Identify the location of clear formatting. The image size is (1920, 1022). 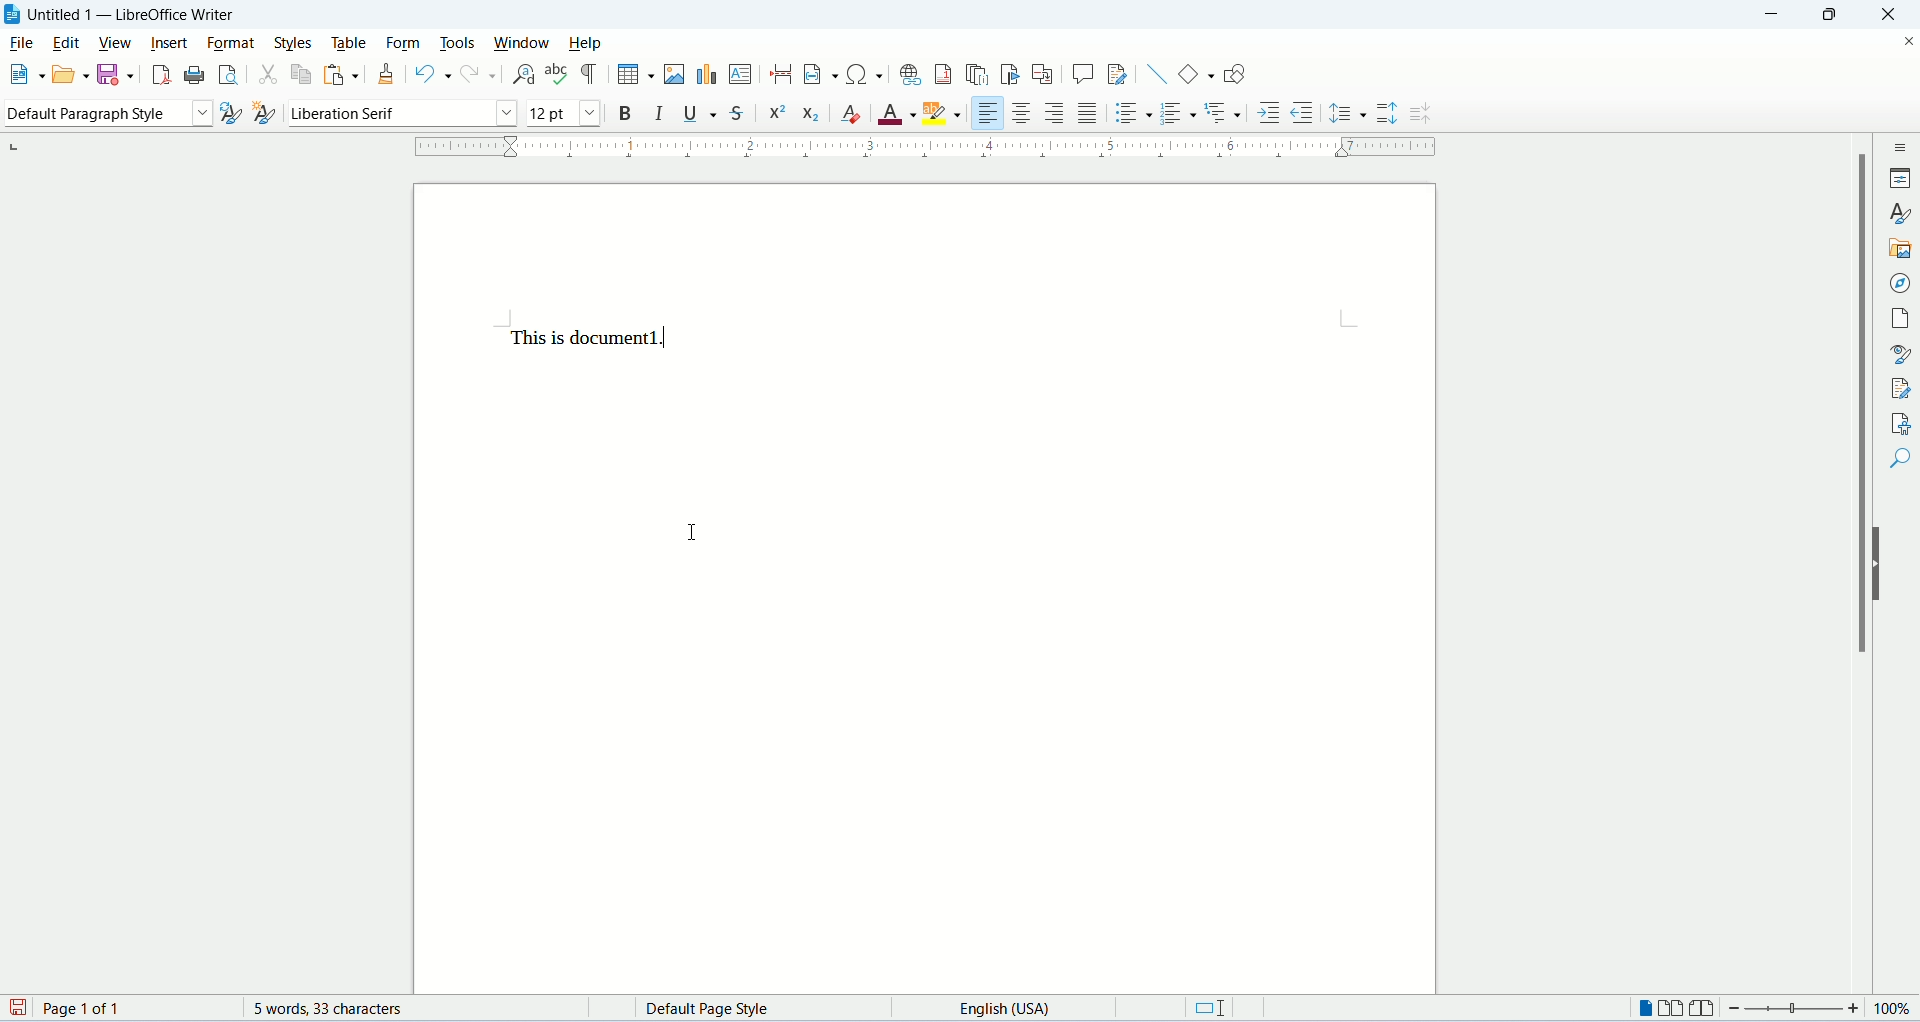
(853, 115).